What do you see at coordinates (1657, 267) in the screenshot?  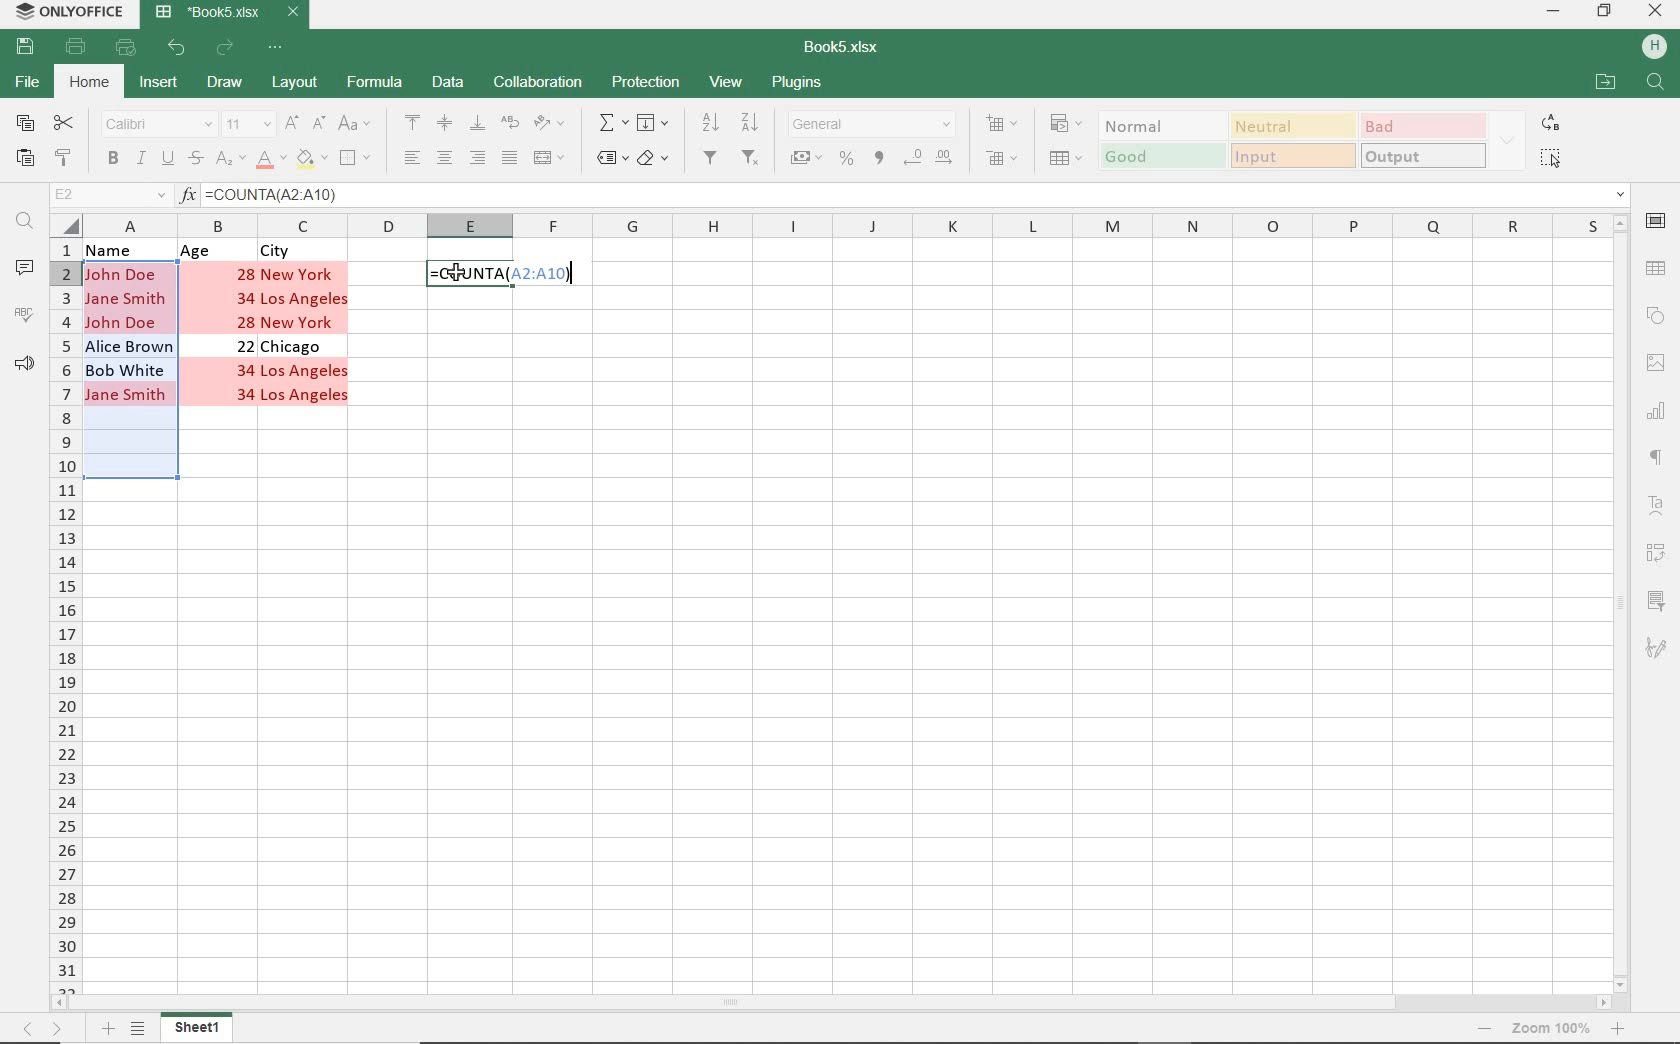 I see `Table` at bounding box center [1657, 267].